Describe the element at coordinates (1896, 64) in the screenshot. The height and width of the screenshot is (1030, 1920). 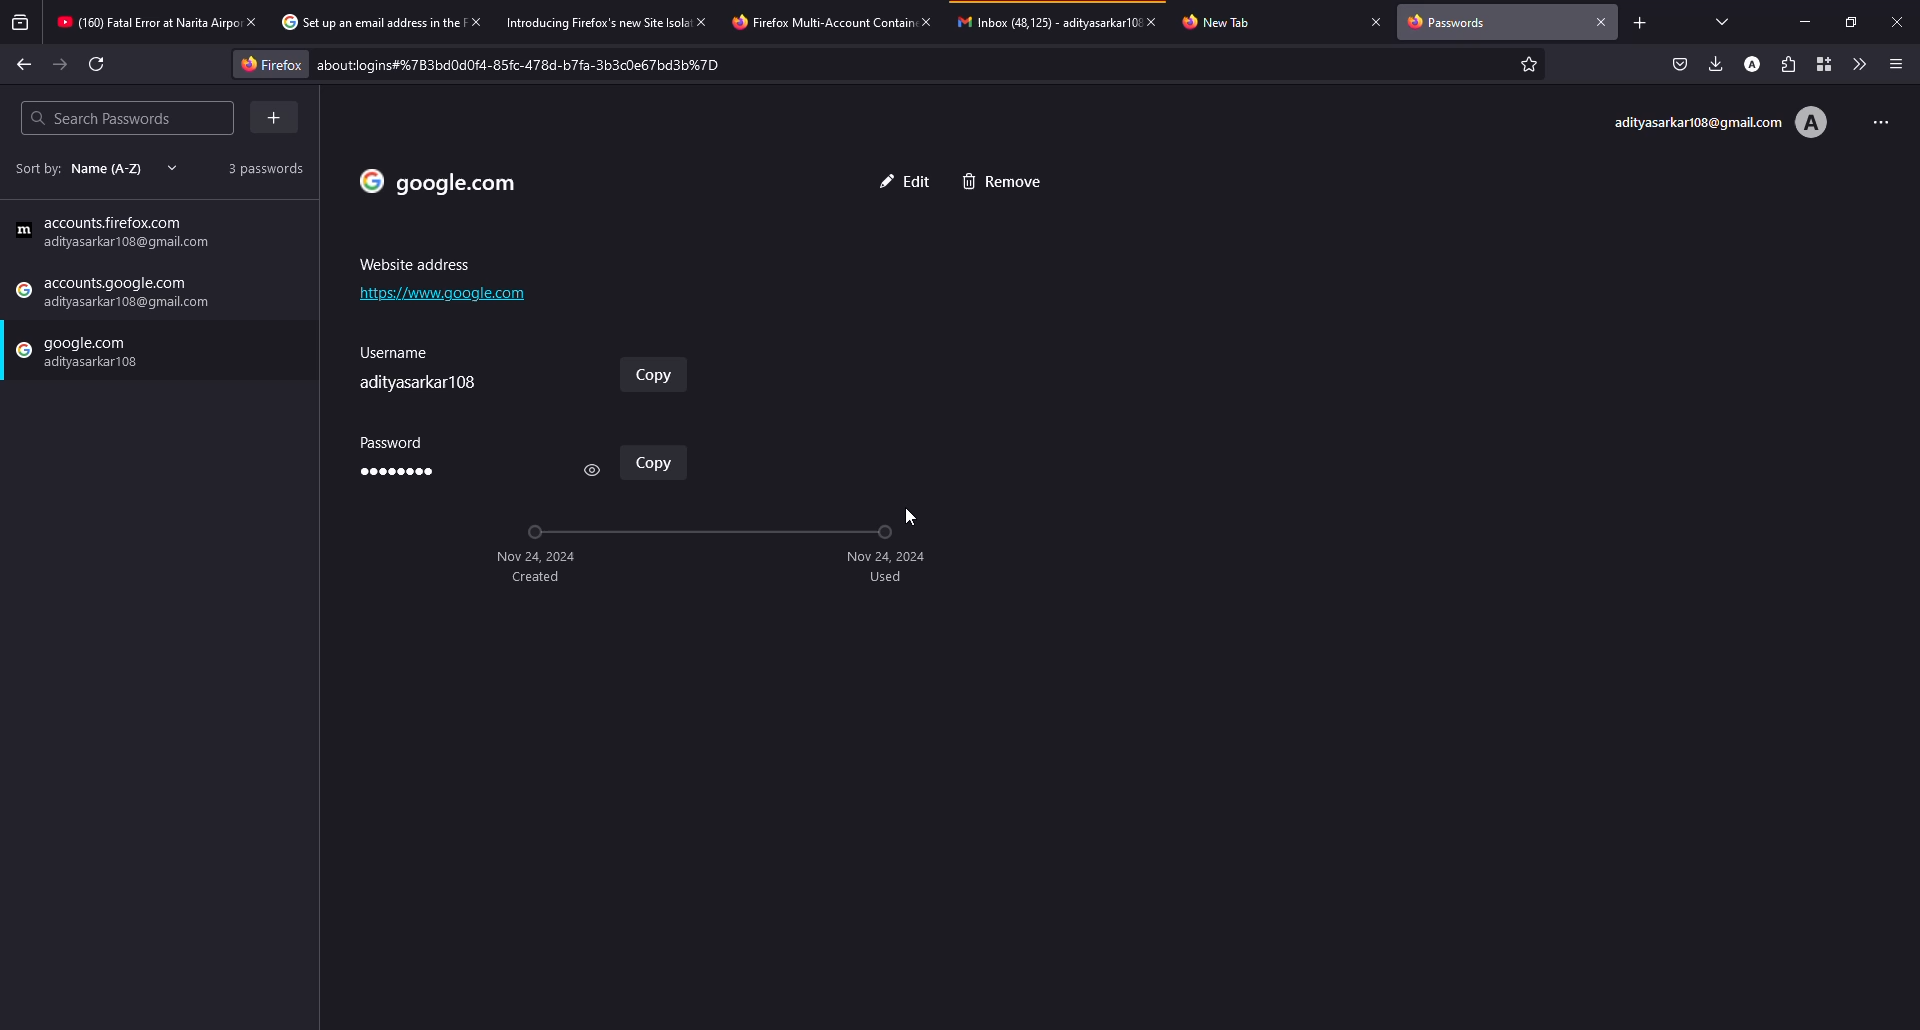
I see `menu` at that location.